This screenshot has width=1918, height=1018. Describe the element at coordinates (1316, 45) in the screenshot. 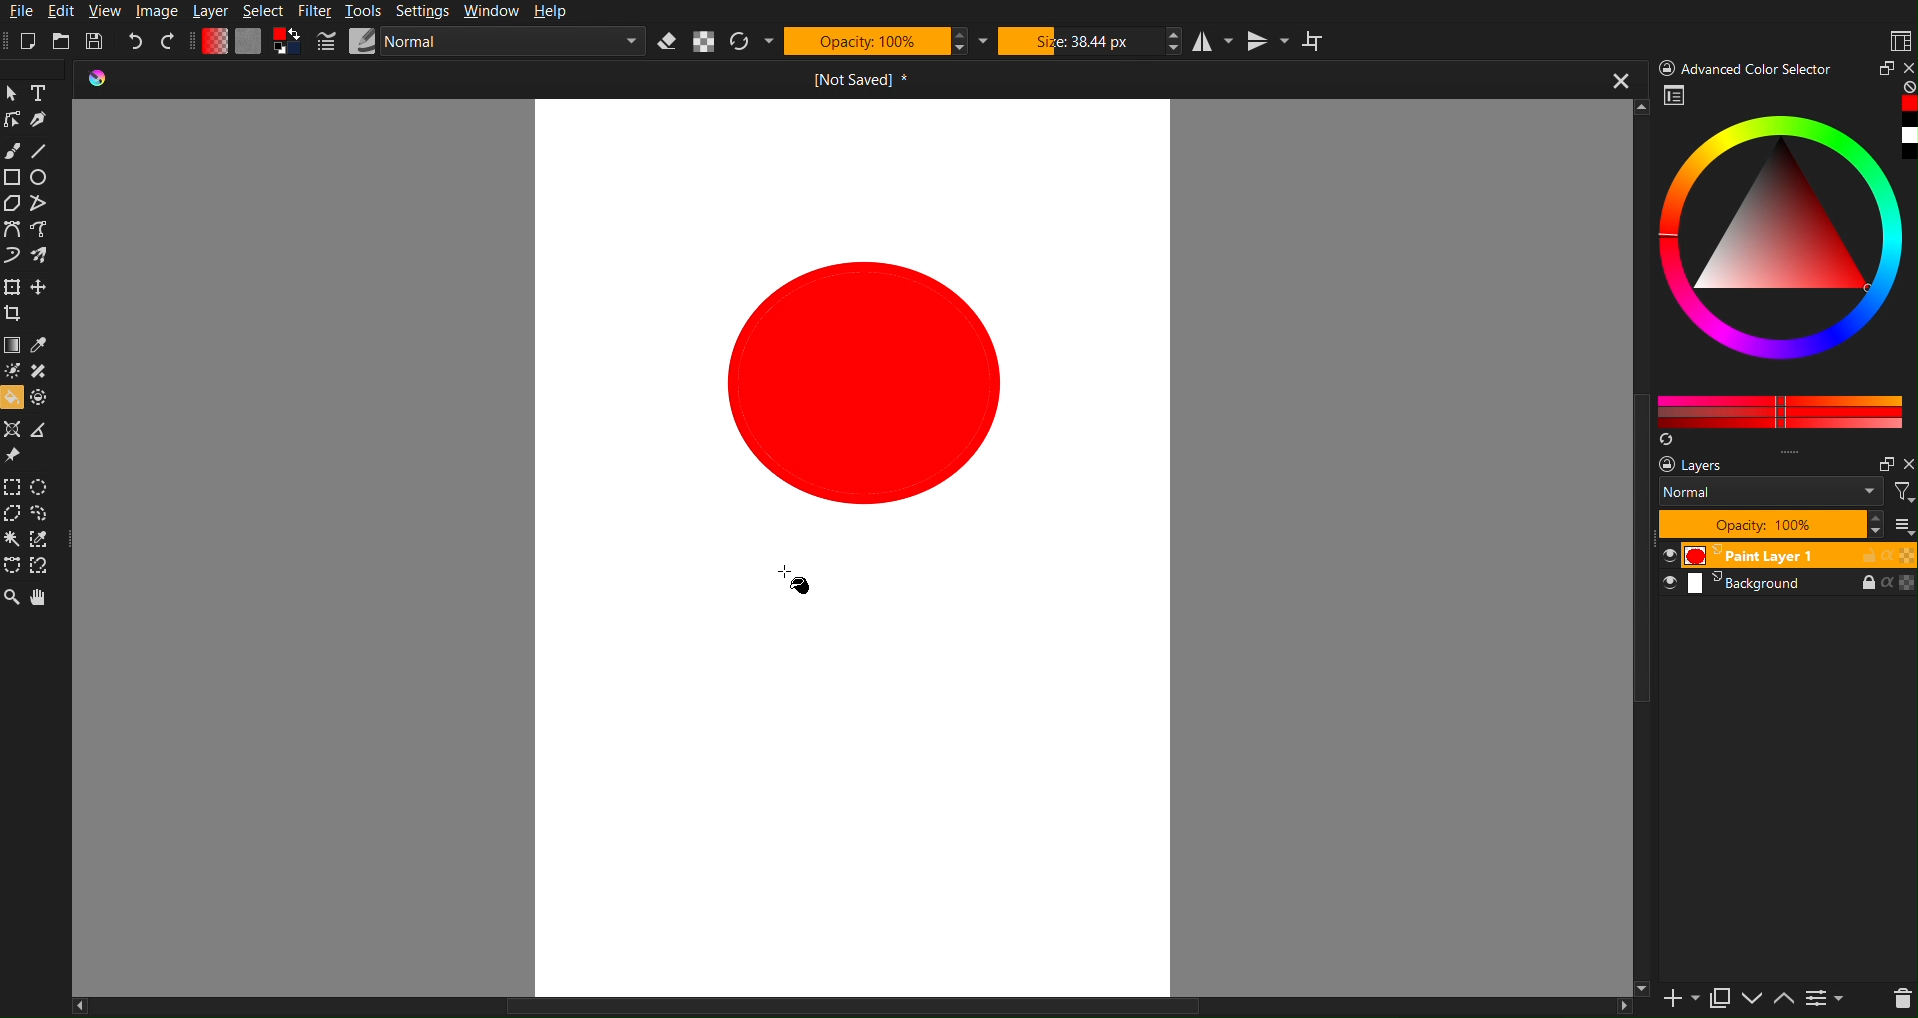

I see `Wrap Around` at that location.